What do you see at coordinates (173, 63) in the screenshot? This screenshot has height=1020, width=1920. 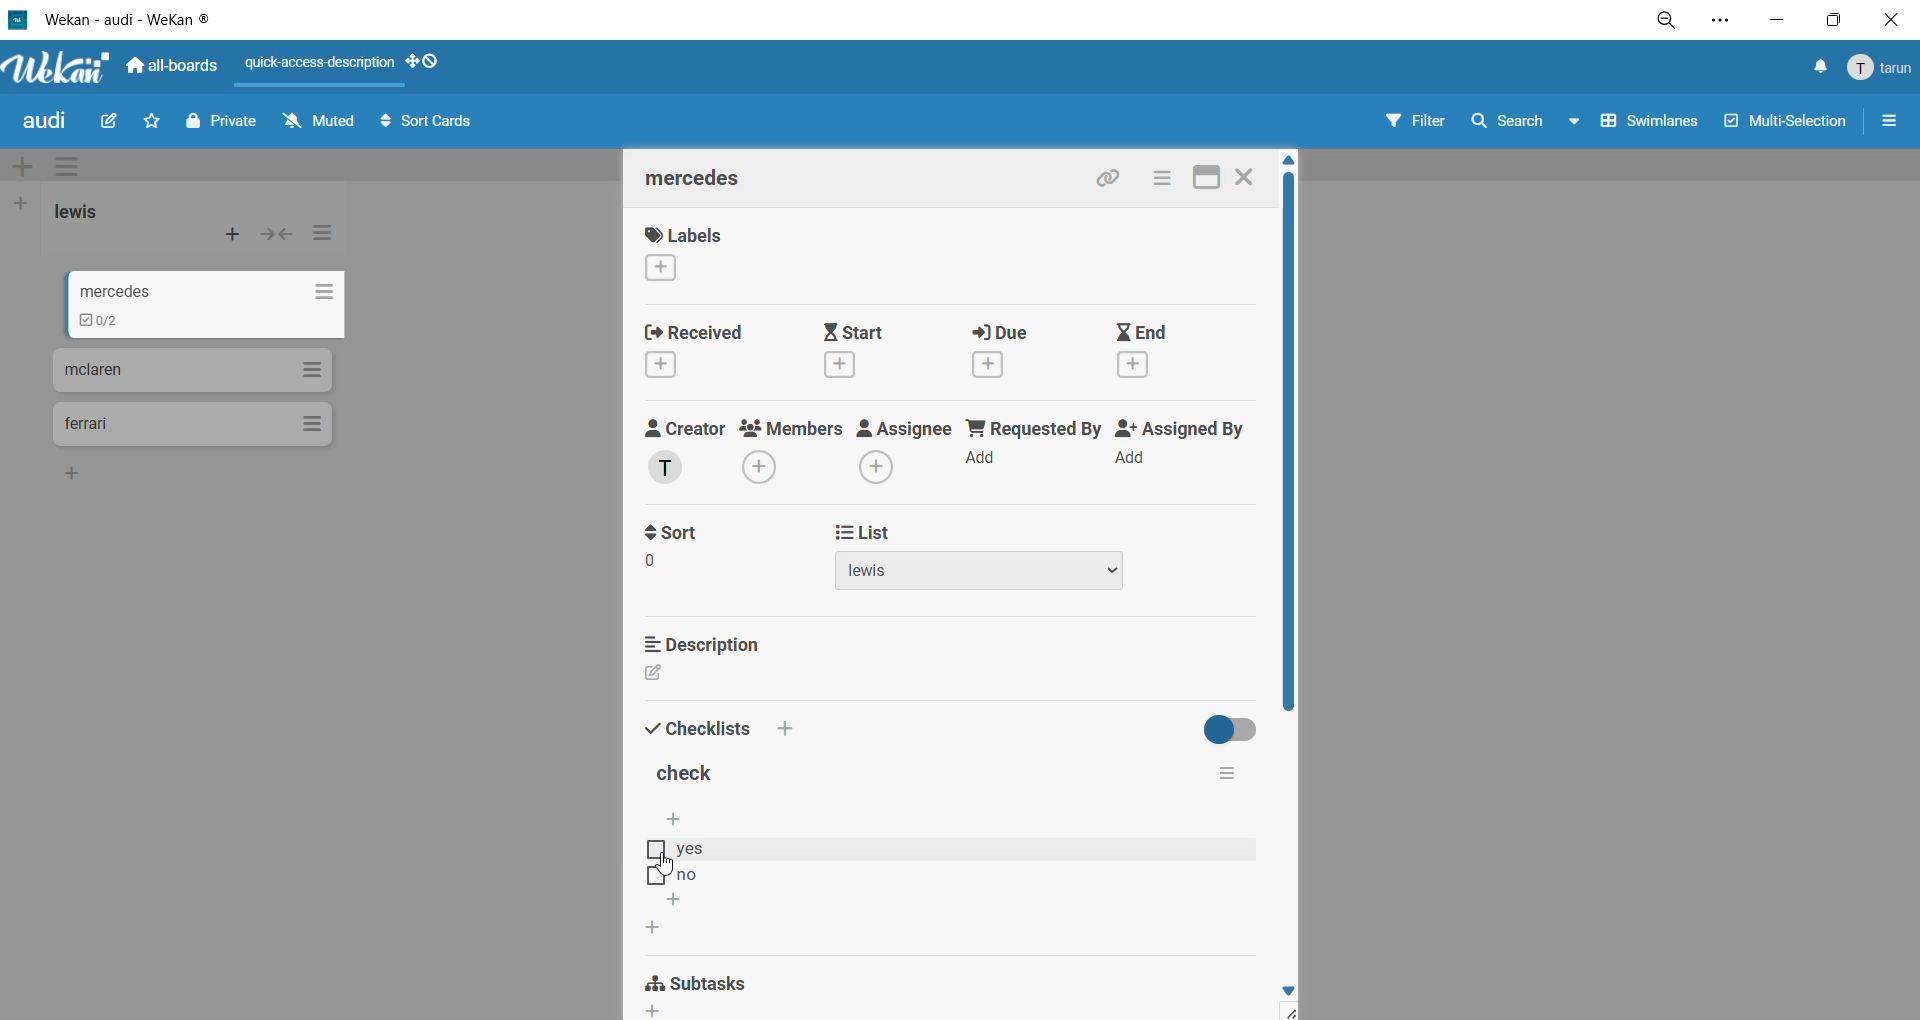 I see `all boards` at bounding box center [173, 63].